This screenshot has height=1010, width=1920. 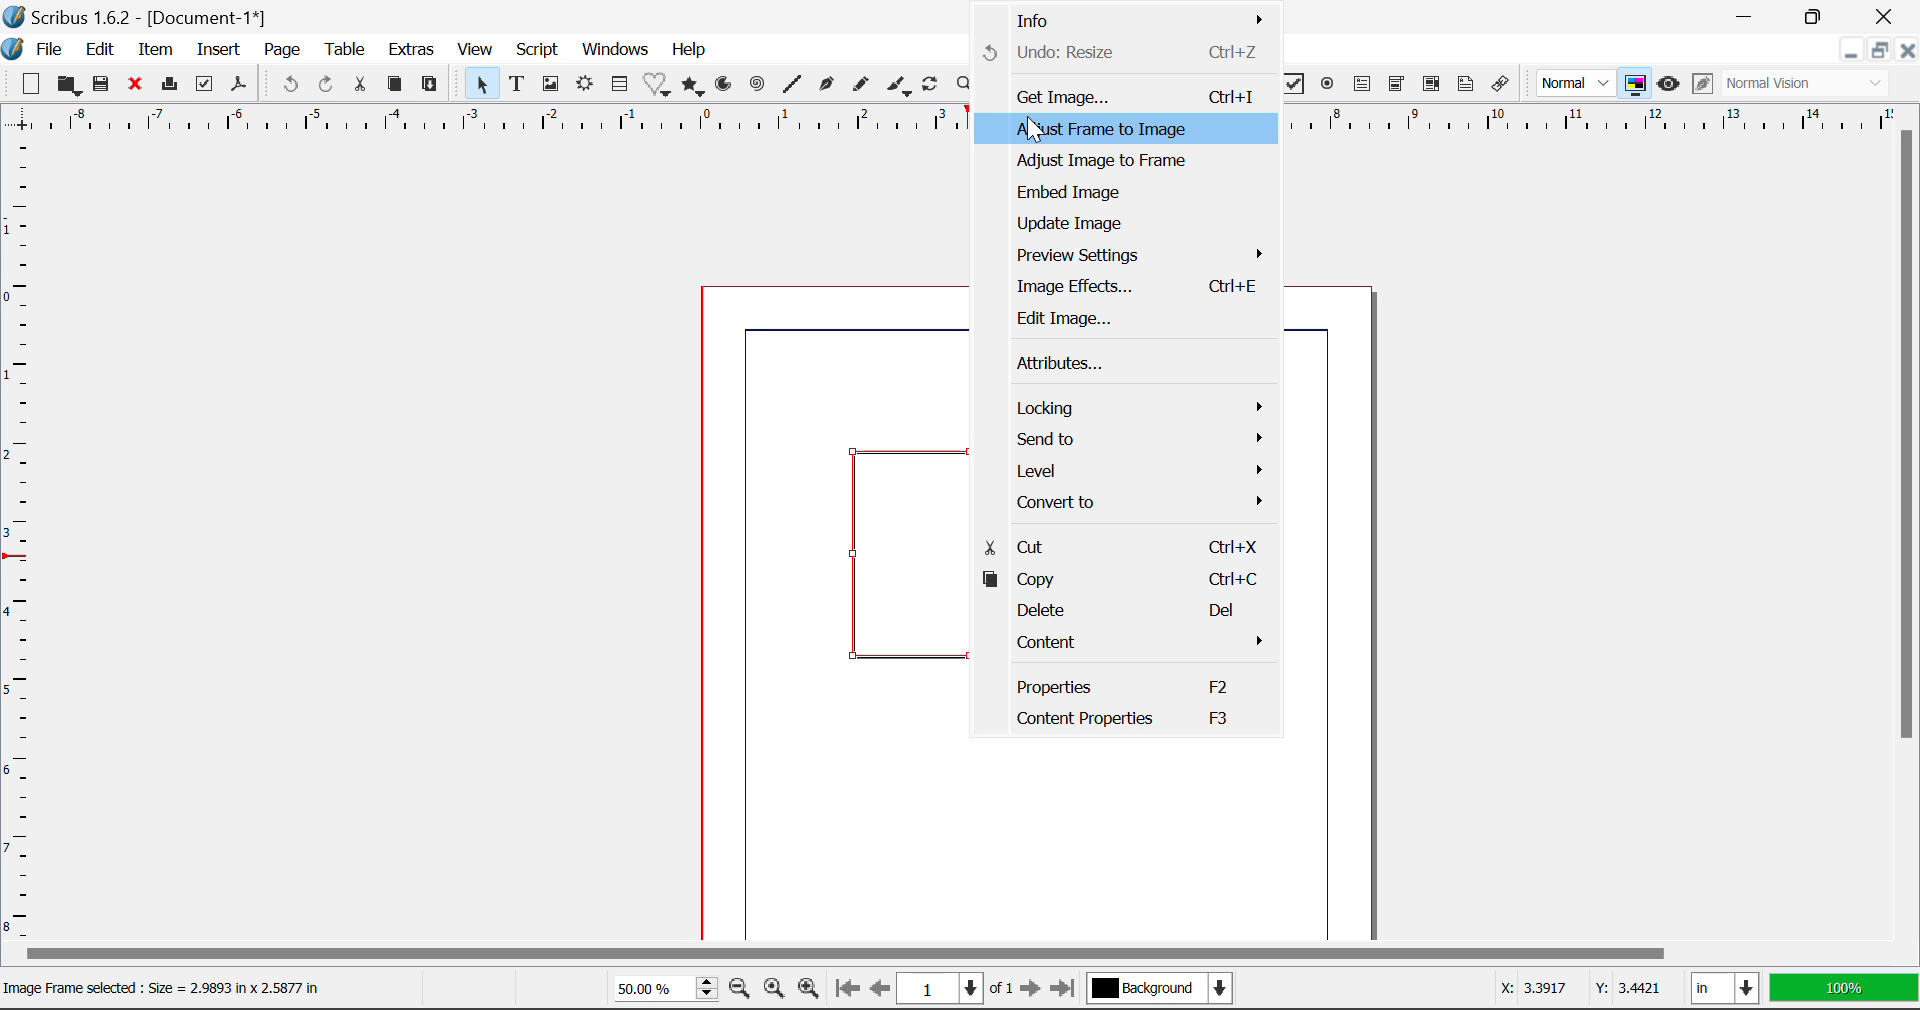 What do you see at coordinates (901, 87) in the screenshot?
I see `Calligraphic Line` at bounding box center [901, 87].